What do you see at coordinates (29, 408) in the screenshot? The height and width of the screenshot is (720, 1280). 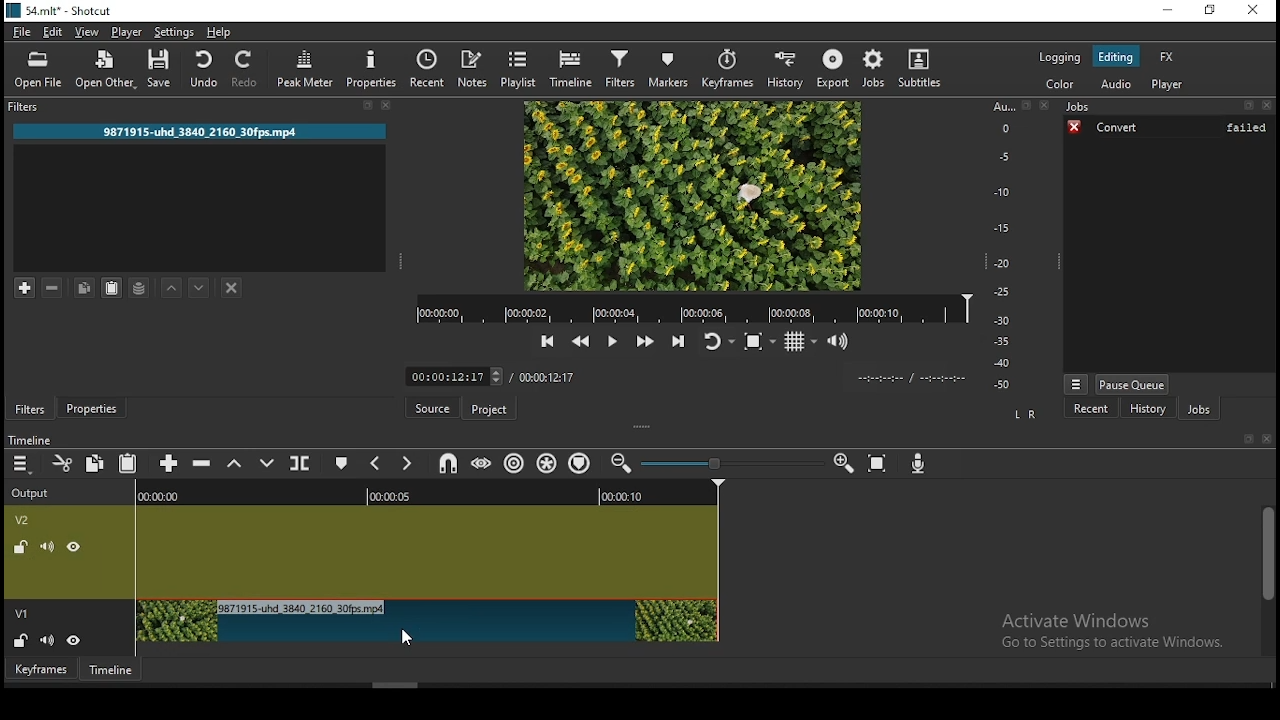 I see `filters` at bounding box center [29, 408].